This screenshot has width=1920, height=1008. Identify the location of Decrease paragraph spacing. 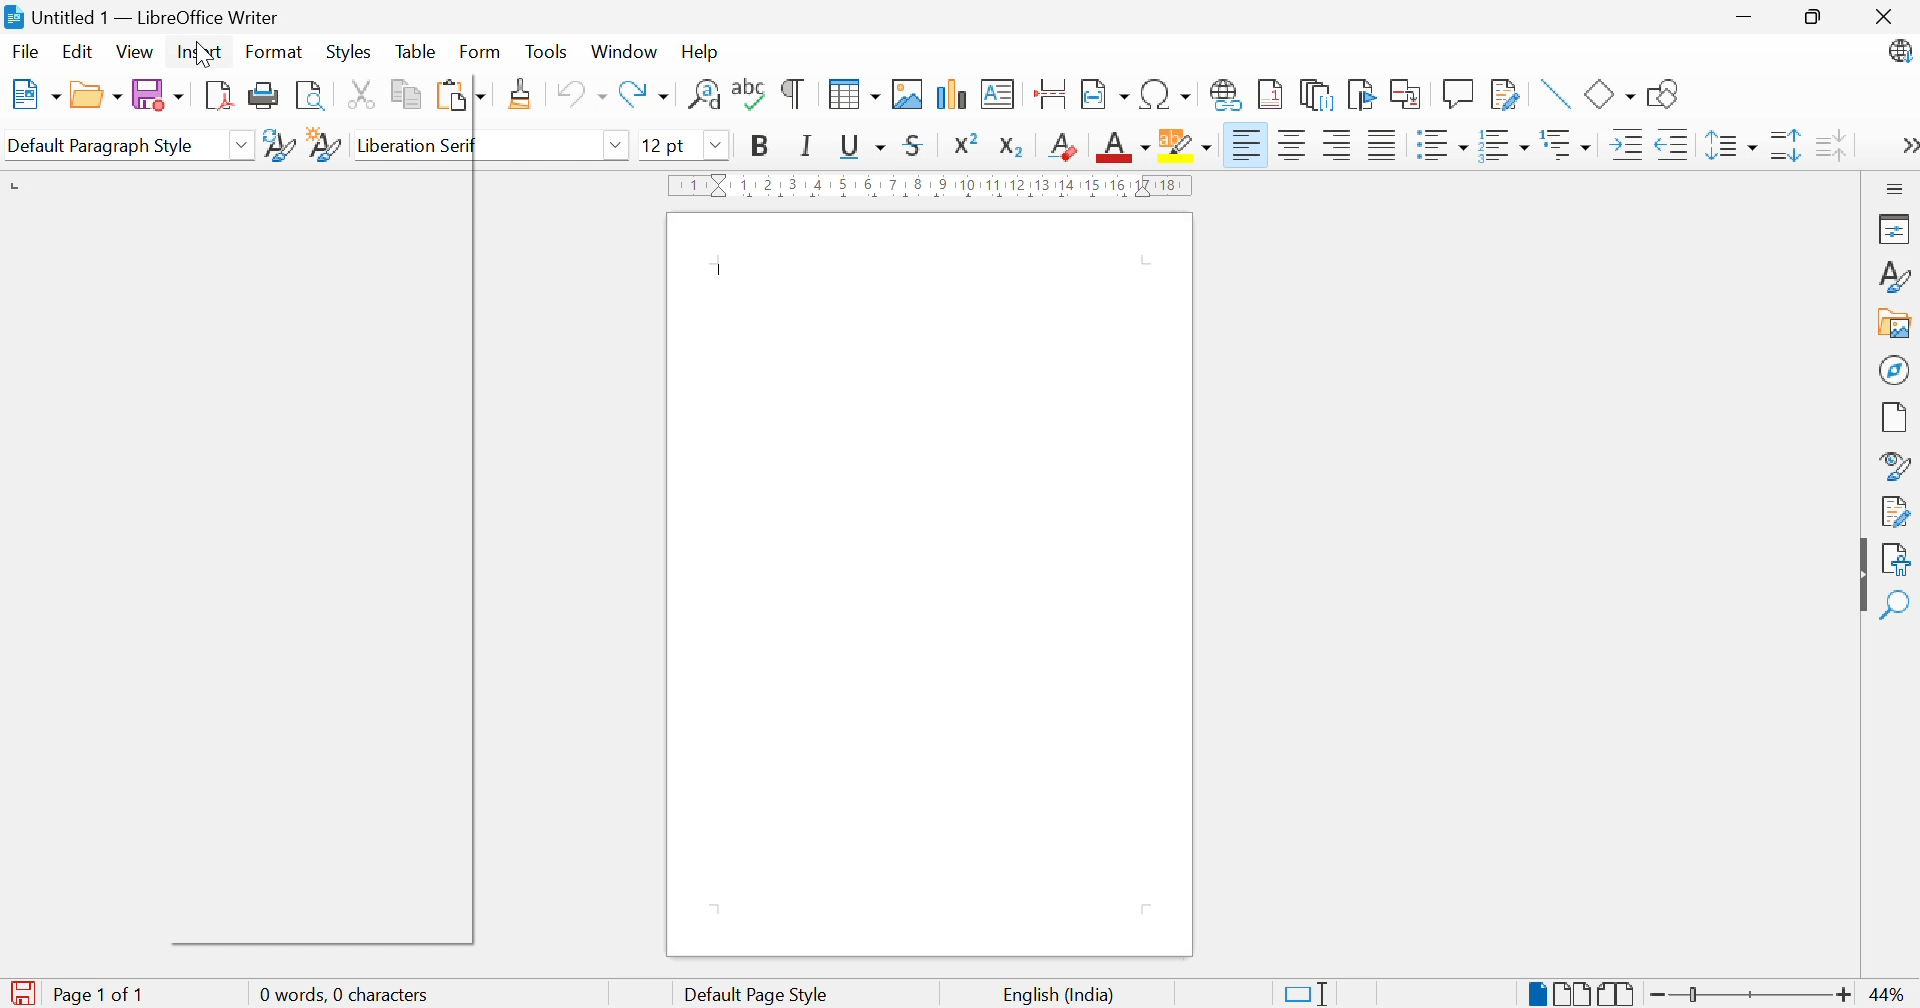
(1830, 143).